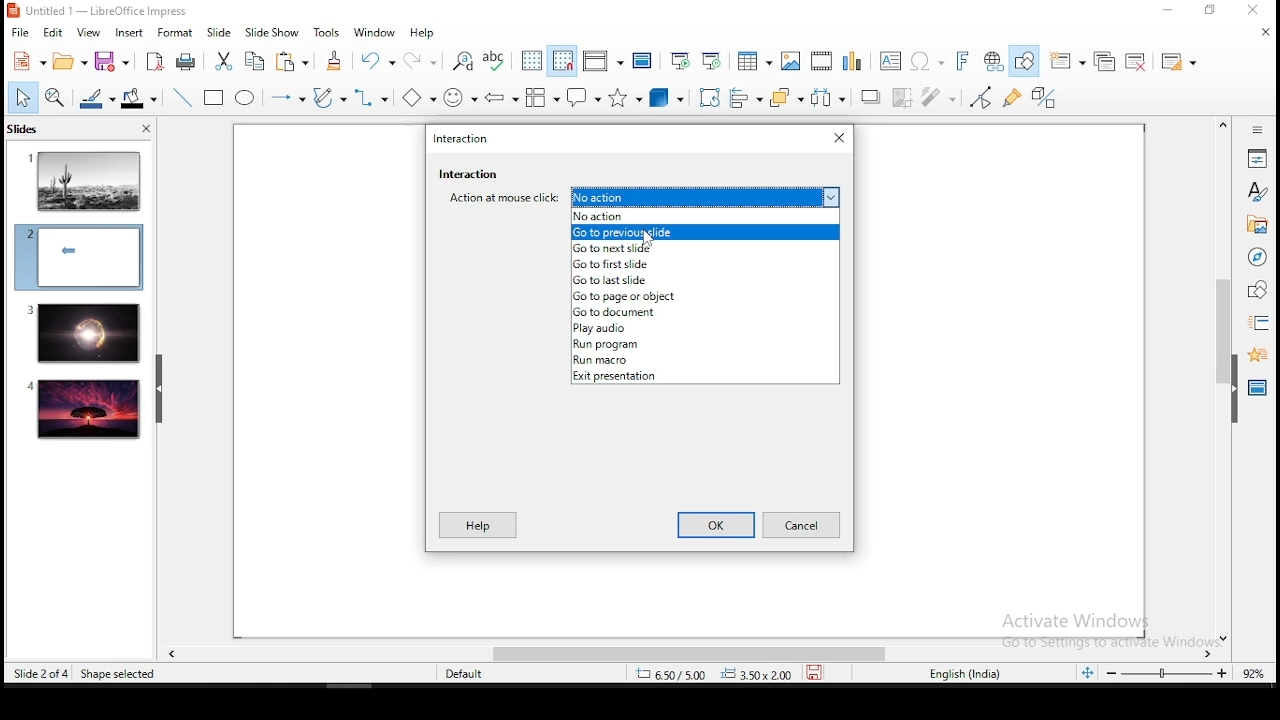 This screenshot has width=1280, height=720. Describe the element at coordinates (89, 32) in the screenshot. I see `view` at that location.